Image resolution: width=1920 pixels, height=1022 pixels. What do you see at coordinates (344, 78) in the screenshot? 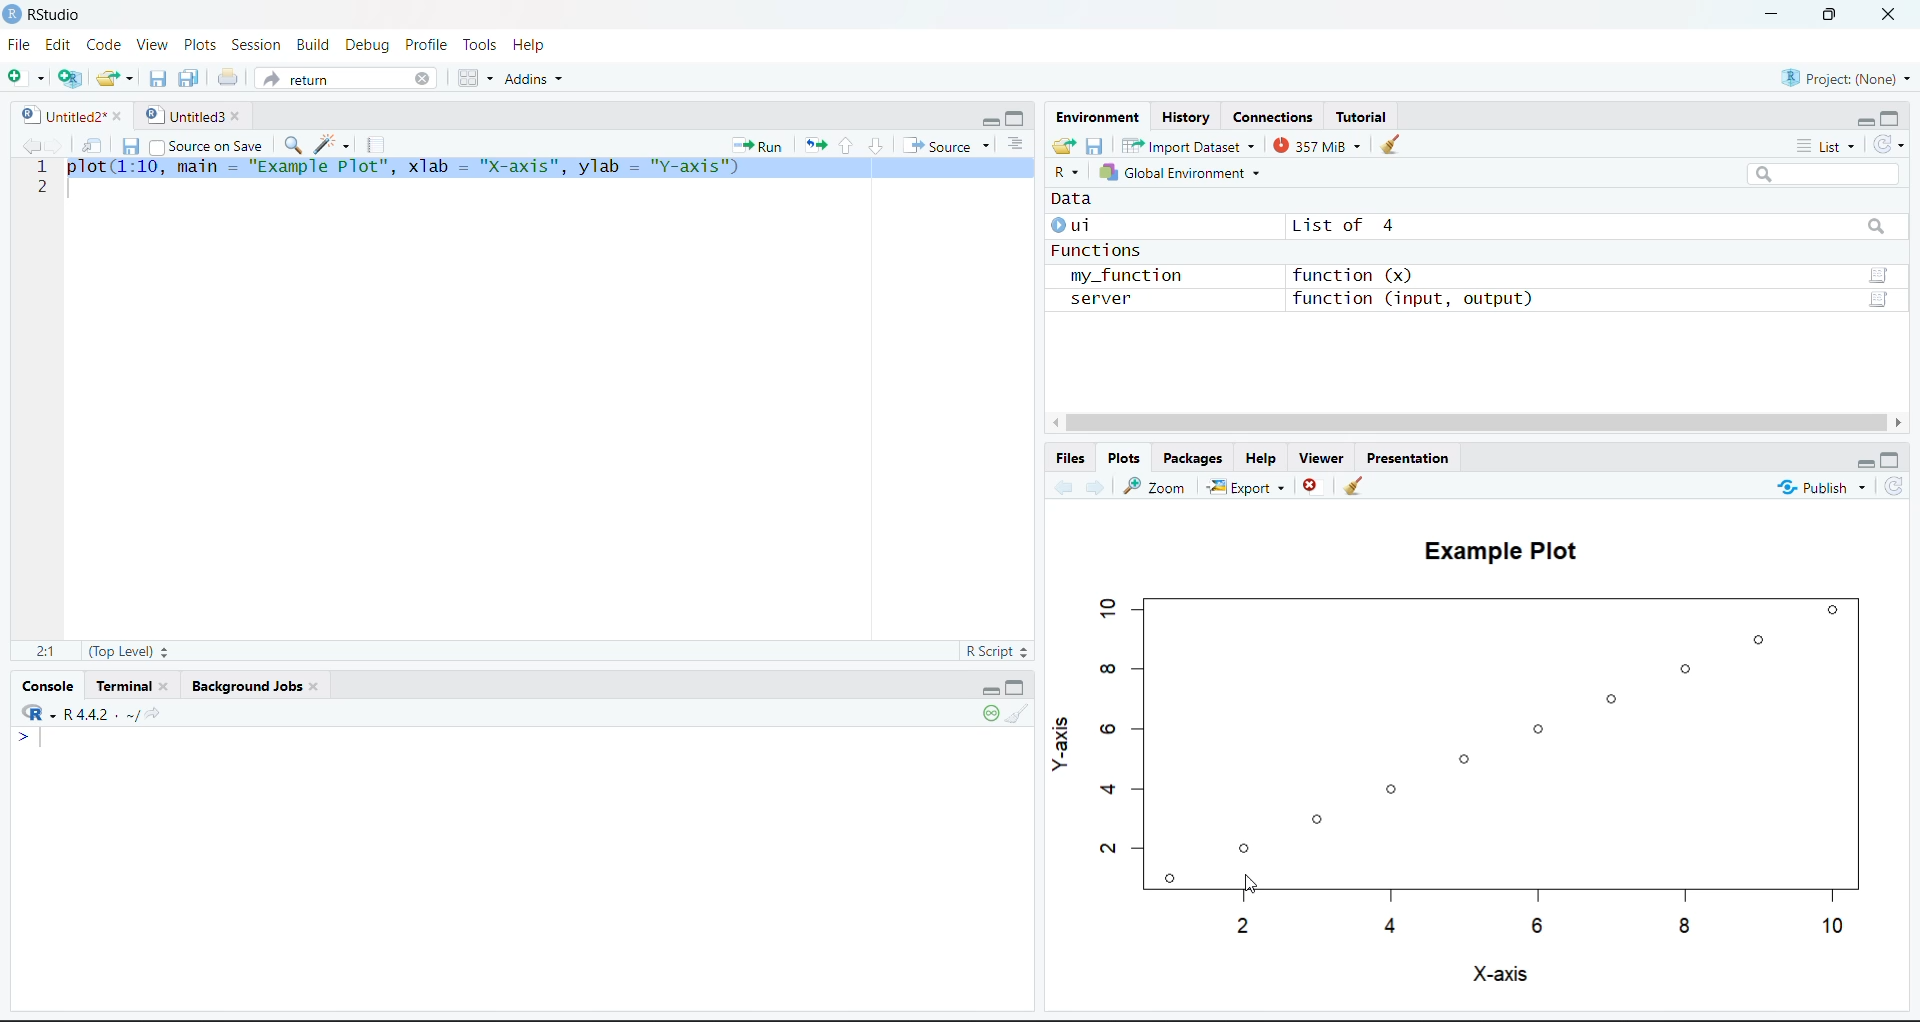
I see `return` at bounding box center [344, 78].